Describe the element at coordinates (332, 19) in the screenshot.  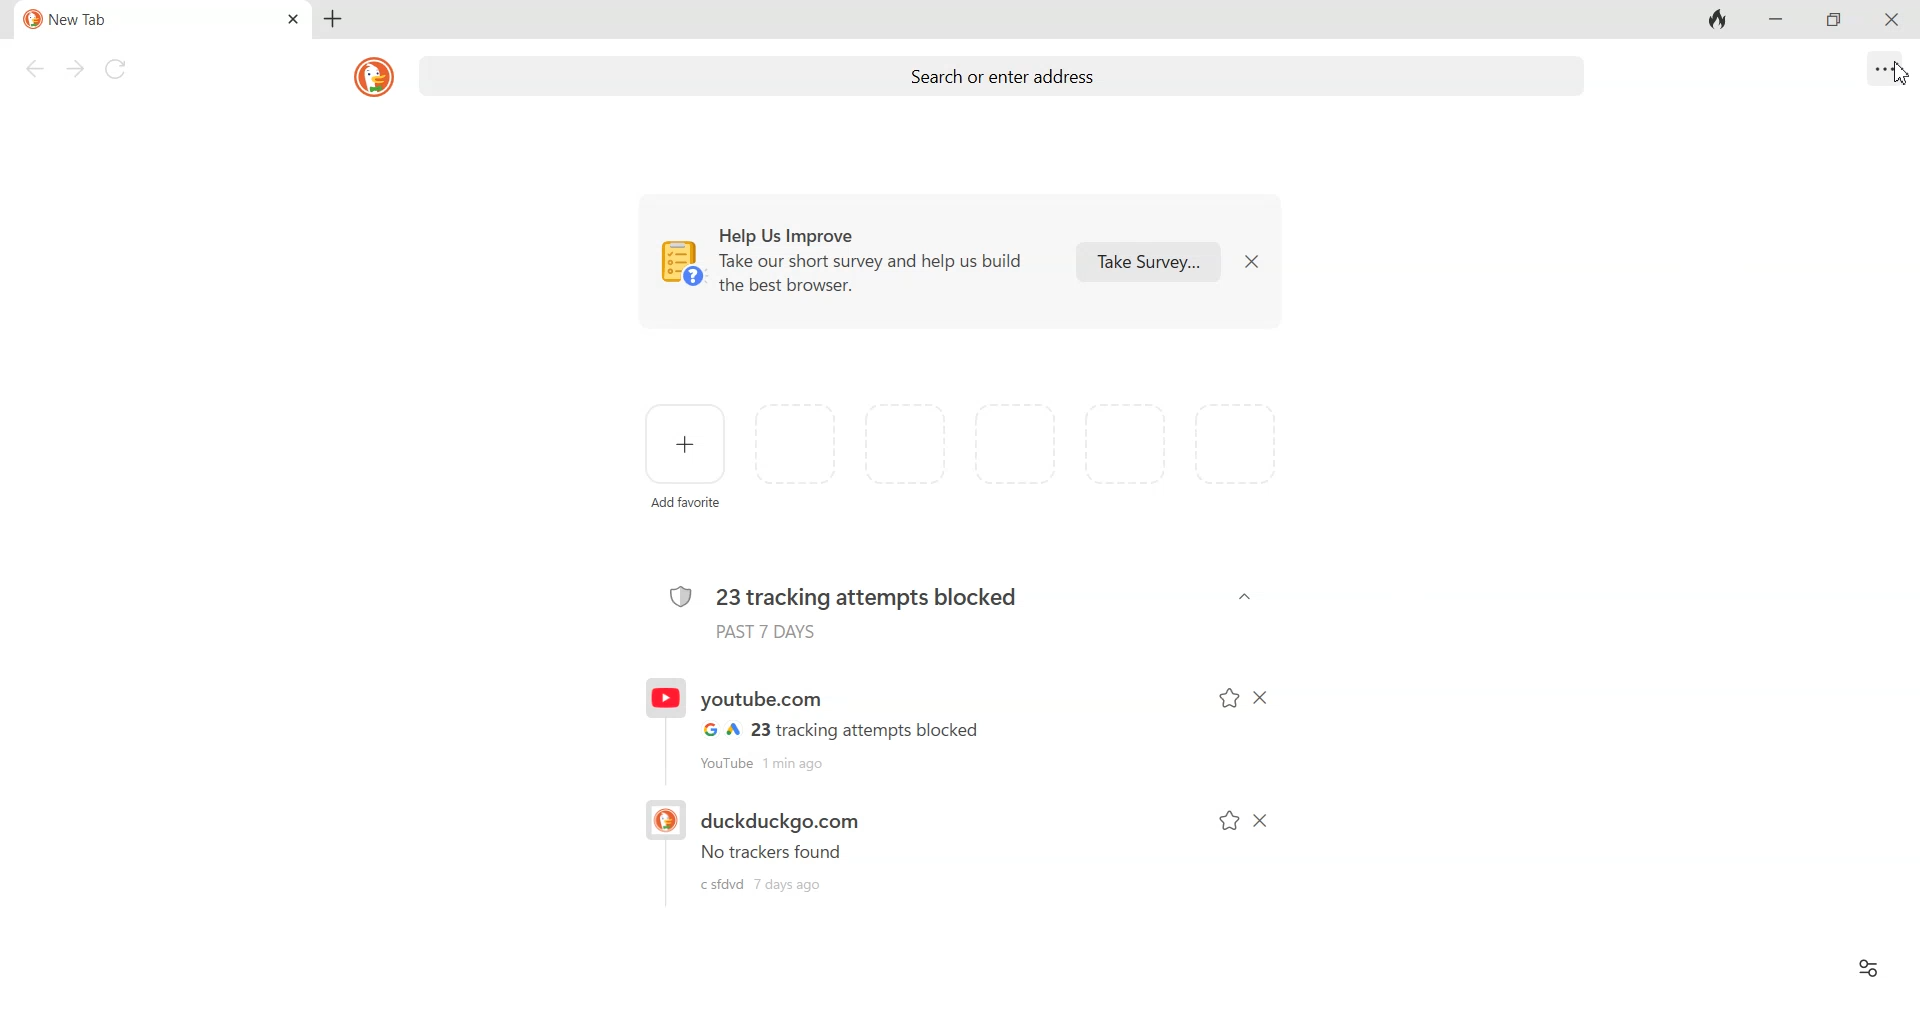
I see `Add new tab` at that location.